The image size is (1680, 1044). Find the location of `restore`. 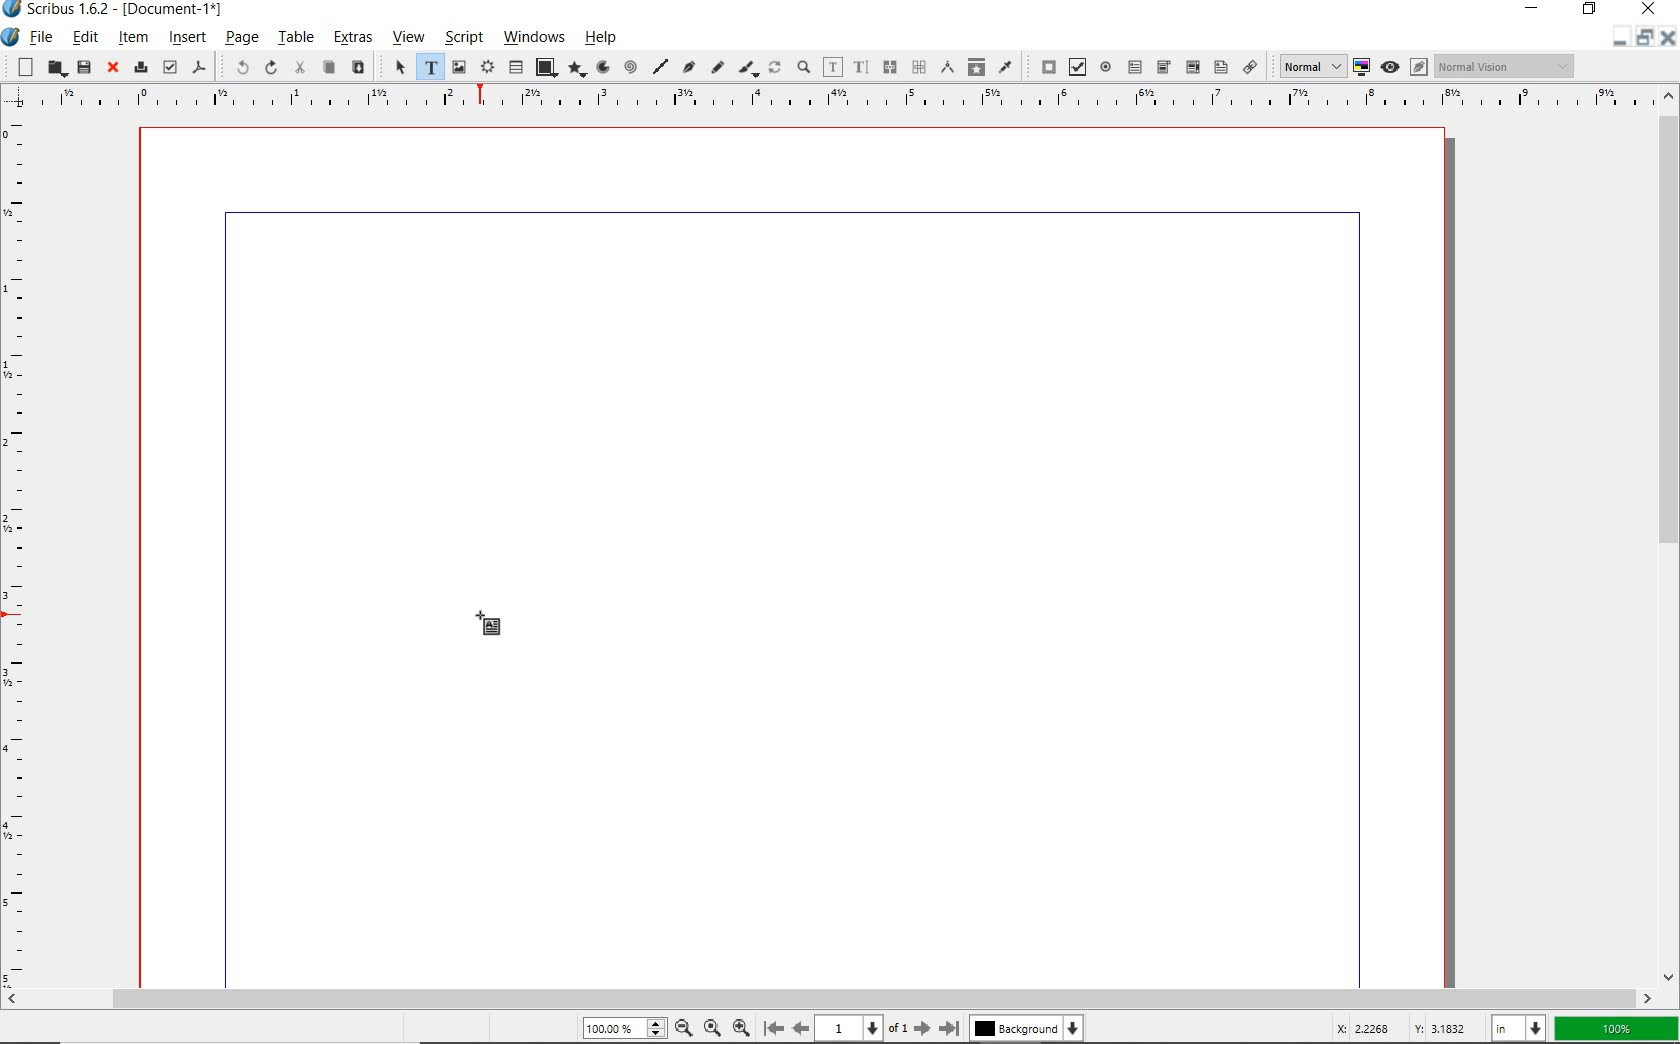

restore is located at coordinates (1592, 11).